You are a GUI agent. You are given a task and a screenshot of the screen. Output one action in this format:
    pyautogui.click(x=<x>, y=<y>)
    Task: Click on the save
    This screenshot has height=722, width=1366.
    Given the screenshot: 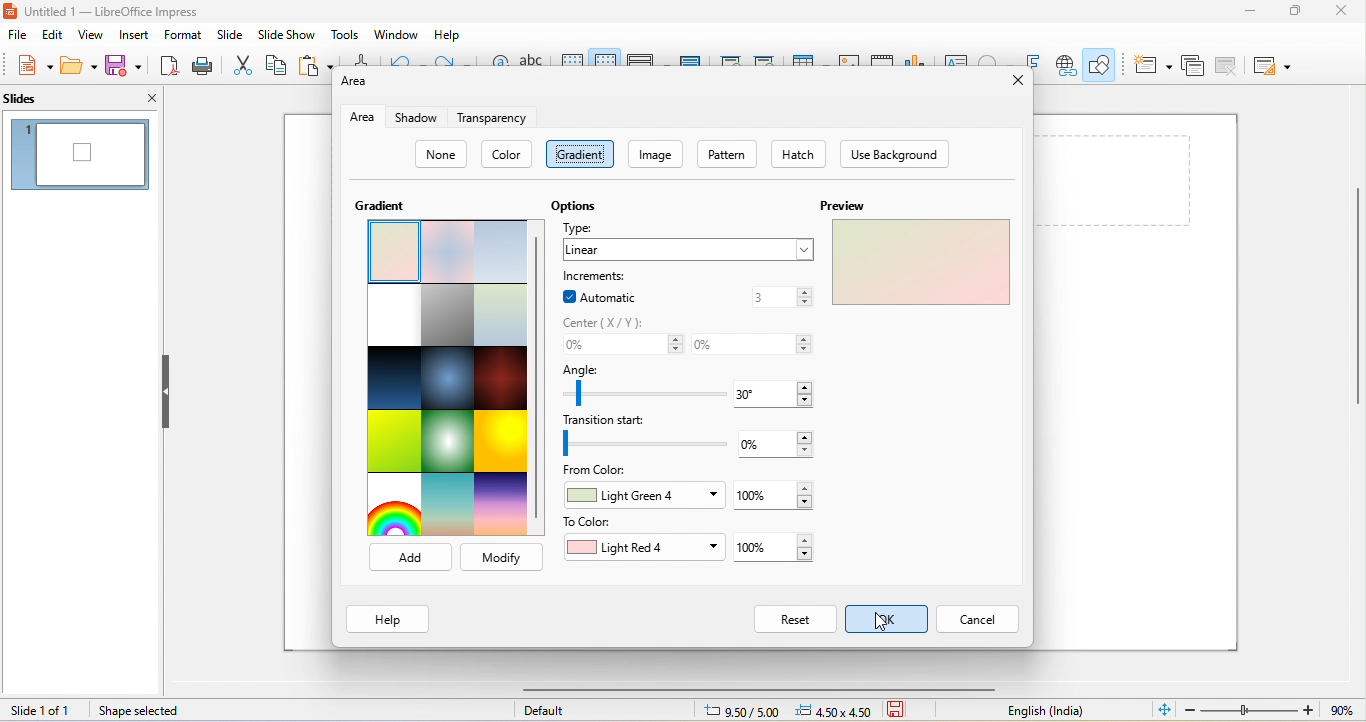 What is the action you would take?
    pyautogui.click(x=902, y=711)
    